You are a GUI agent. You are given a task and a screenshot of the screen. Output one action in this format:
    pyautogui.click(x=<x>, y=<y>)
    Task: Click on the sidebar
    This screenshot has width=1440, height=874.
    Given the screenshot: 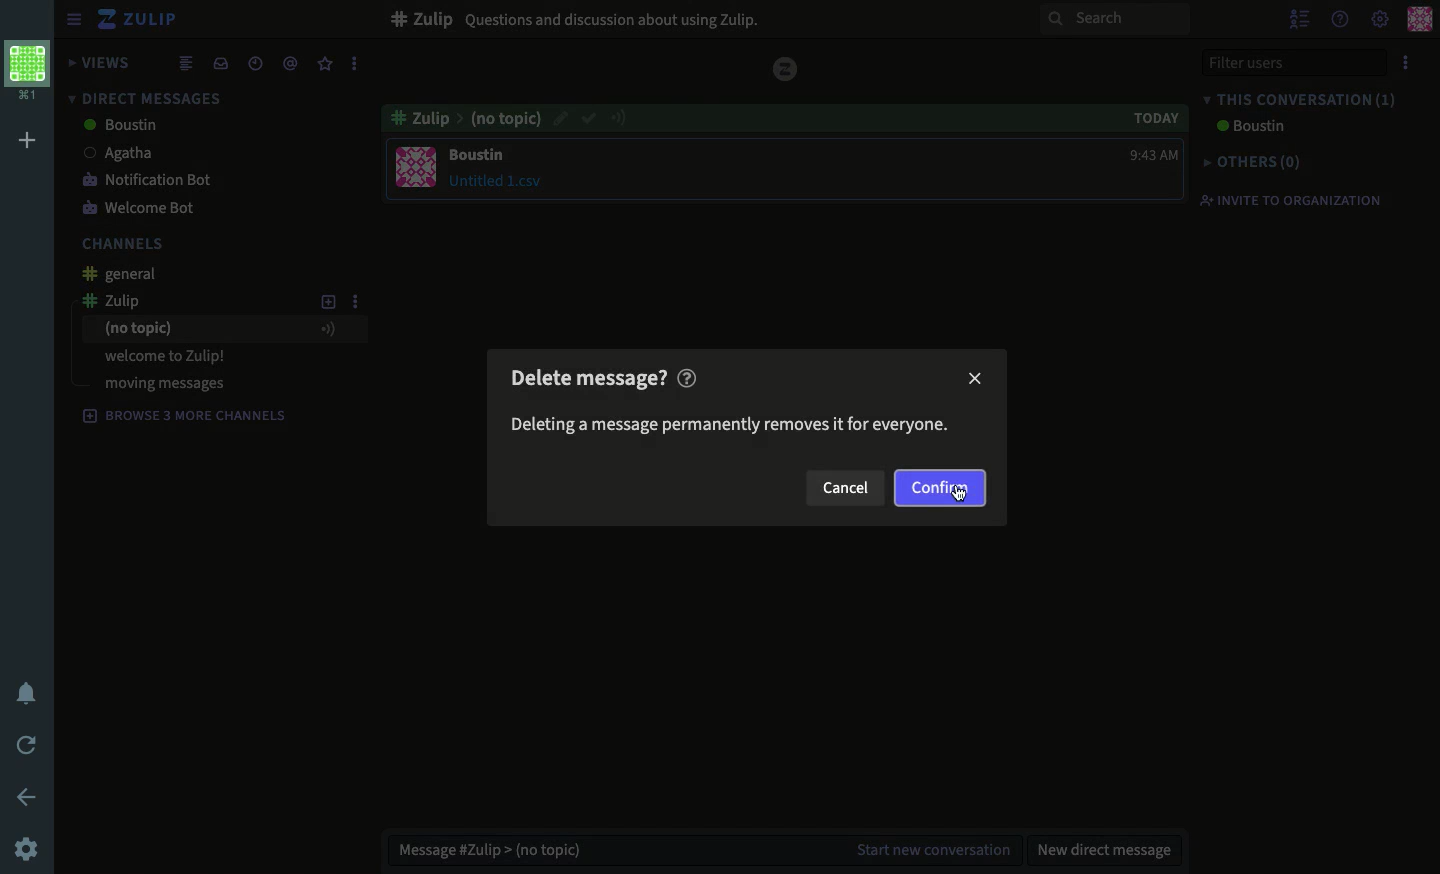 What is the action you would take?
    pyautogui.click(x=73, y=18)
    